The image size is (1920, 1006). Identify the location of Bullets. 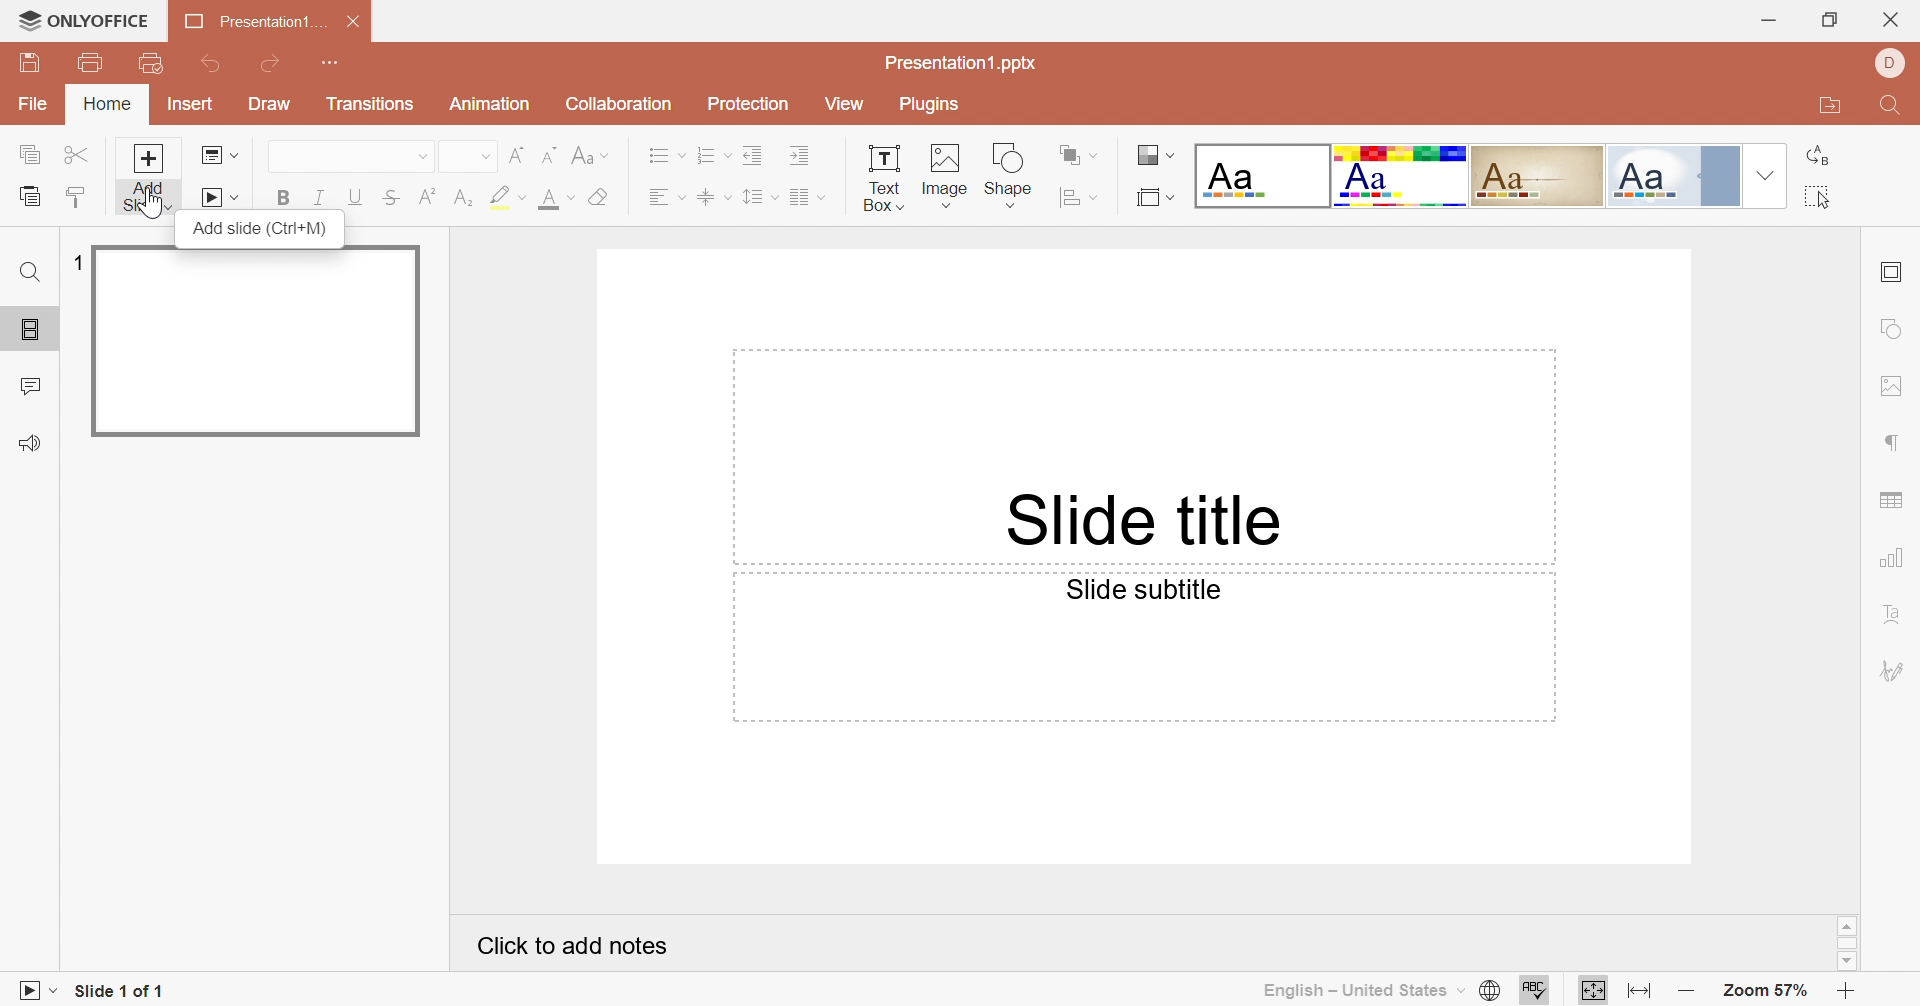
(667, 154).